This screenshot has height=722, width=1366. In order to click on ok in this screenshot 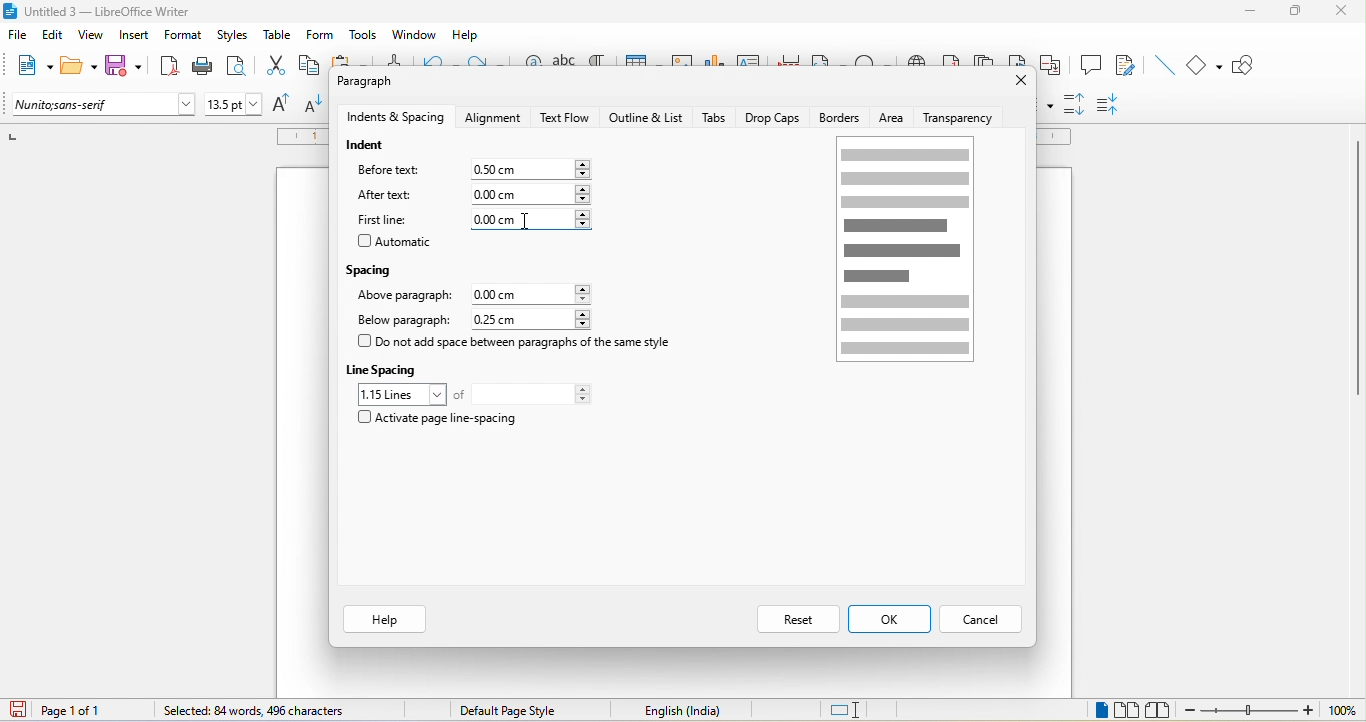, I will do `click(889, 619)`.